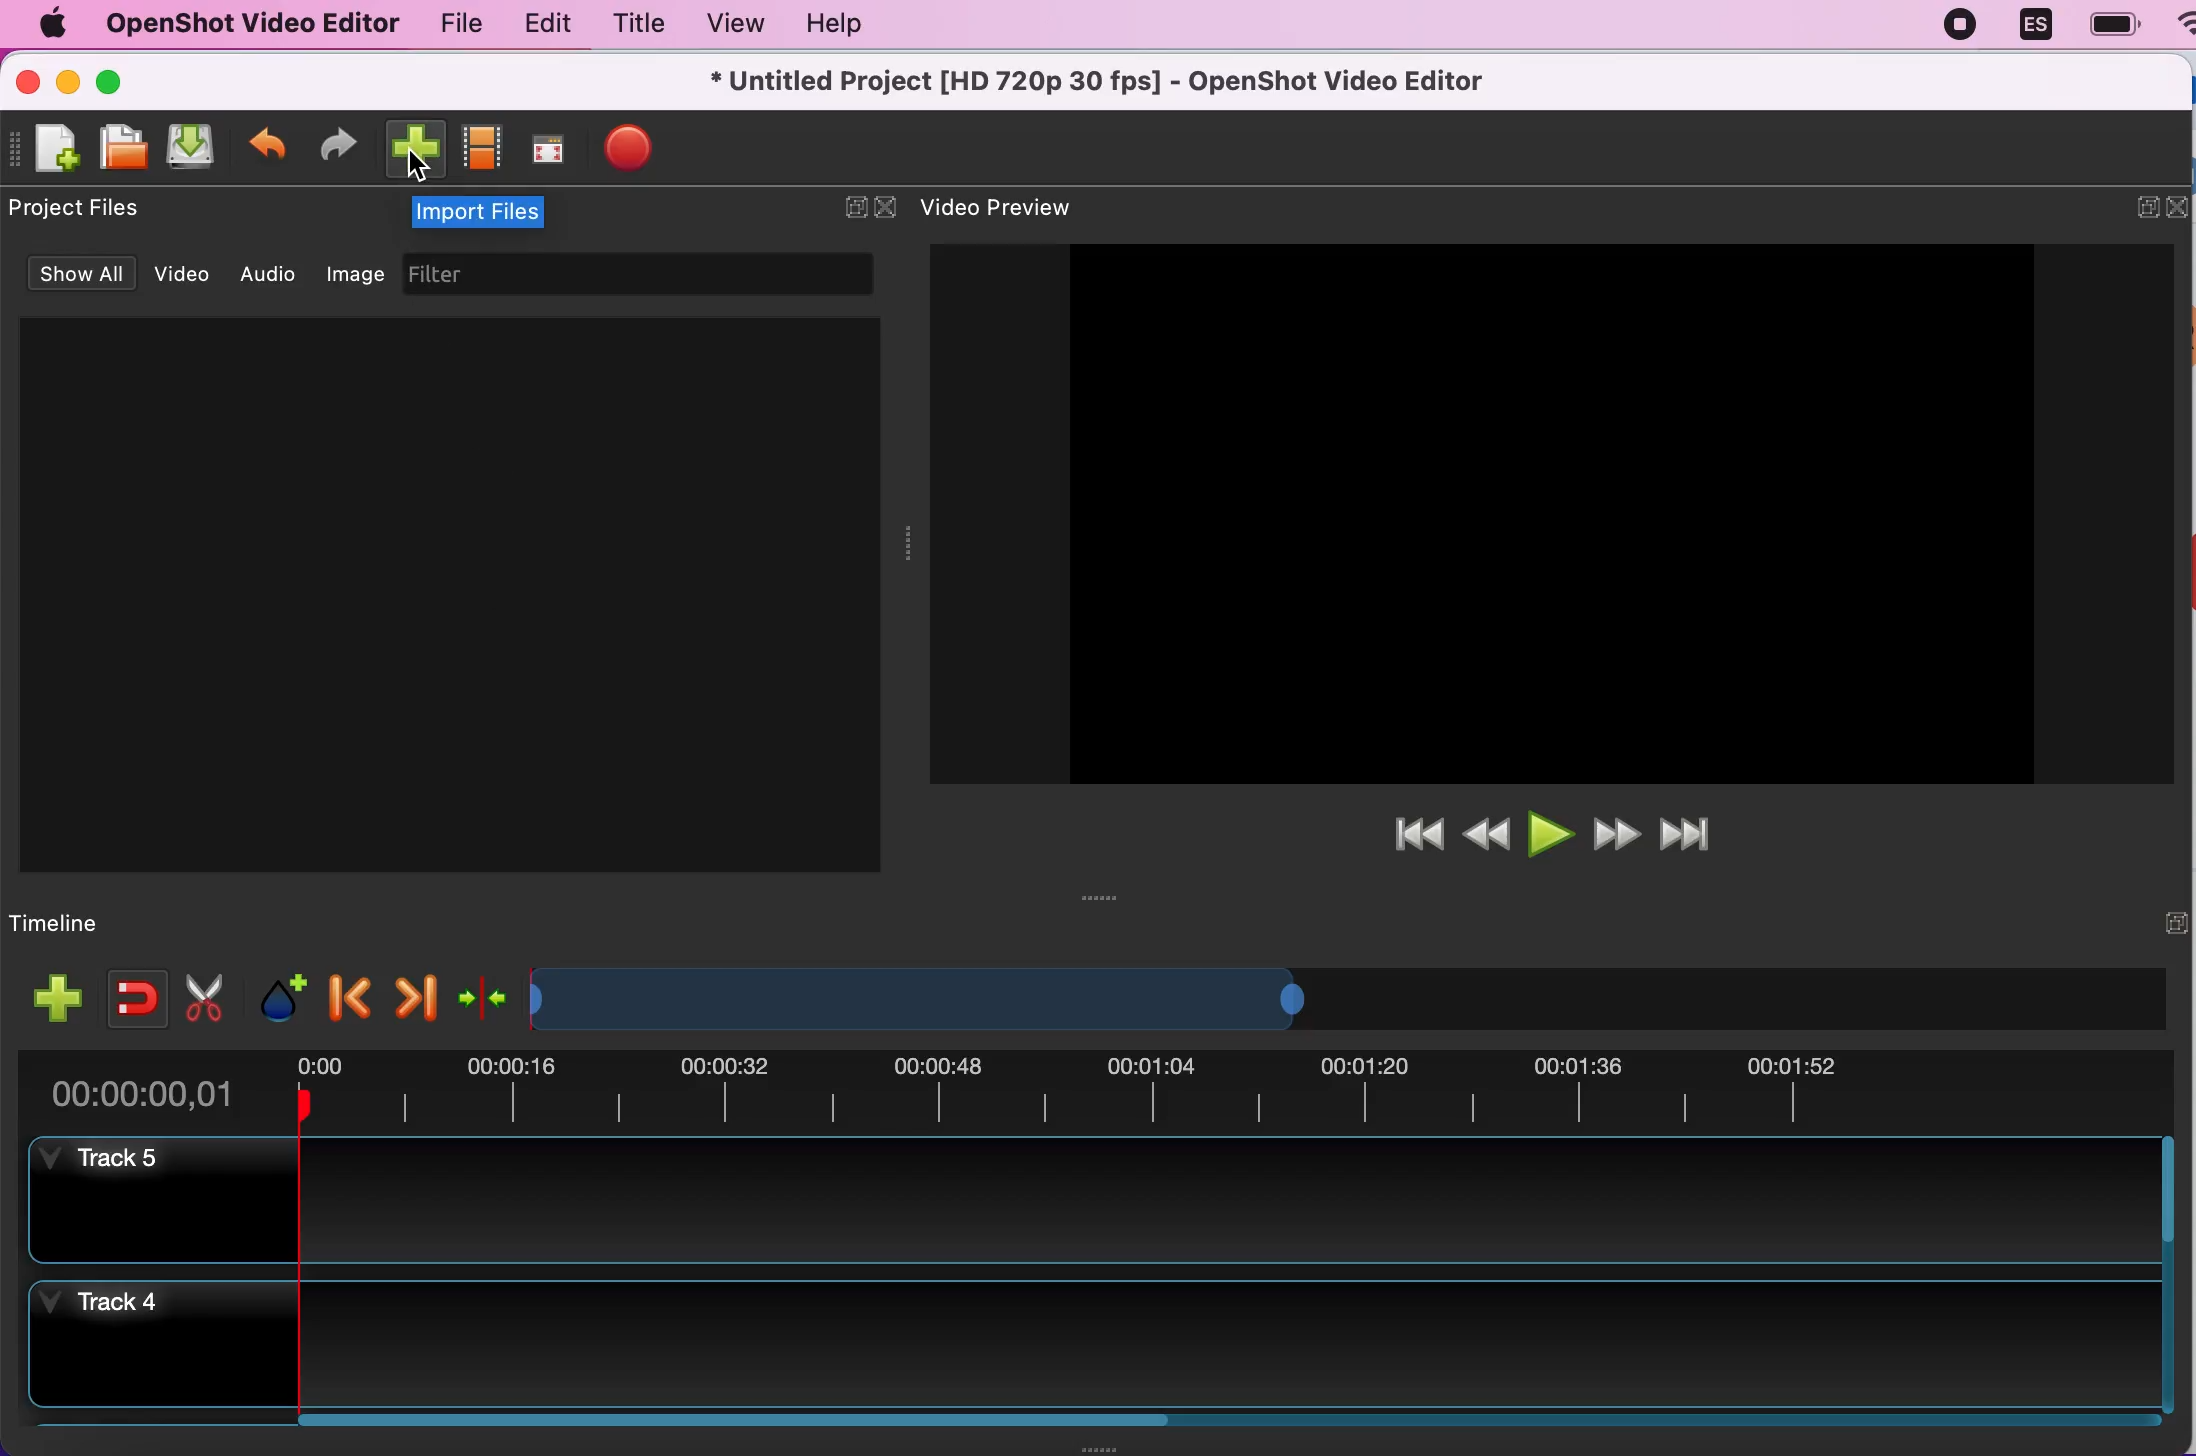  What do you see at coordinates (1100, 1447) in the screenshot?
I see `Window Expanding` at bounding box center [1100, 1447].